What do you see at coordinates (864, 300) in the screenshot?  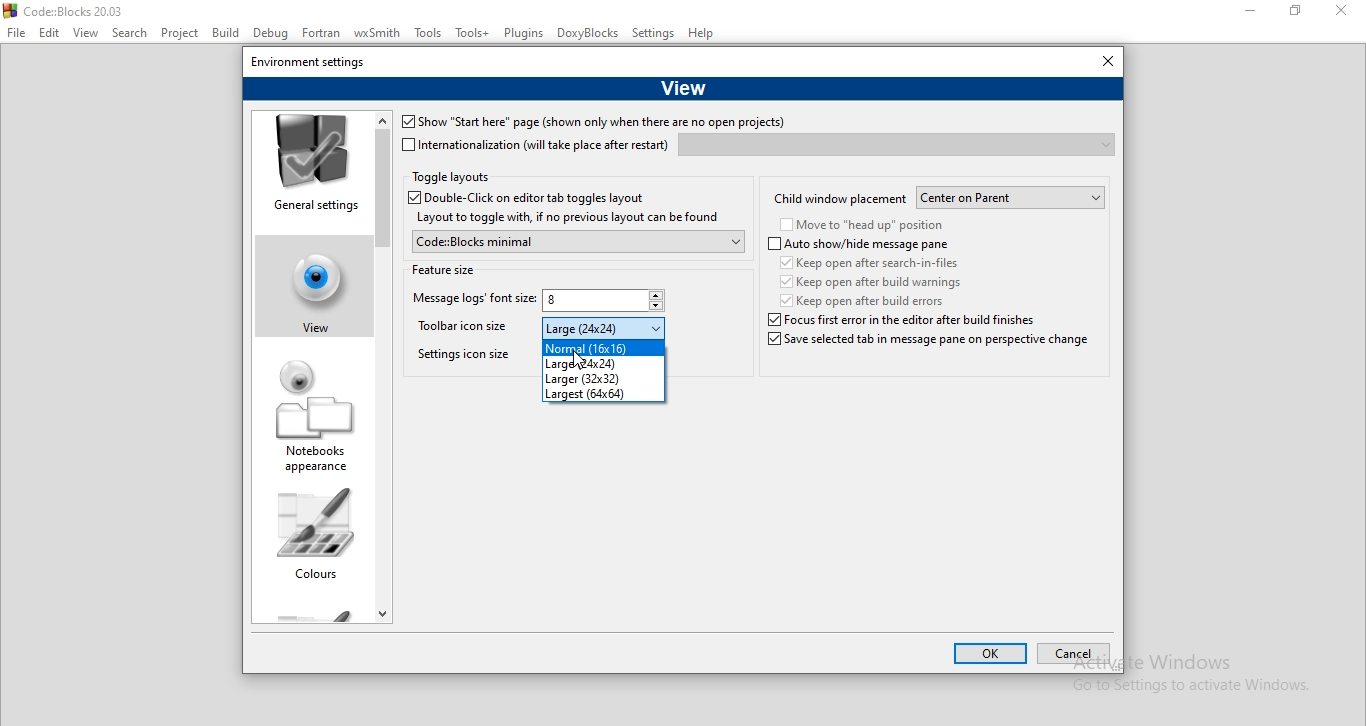 I see ` Keep open after build error` at bounding box center [864, 300].